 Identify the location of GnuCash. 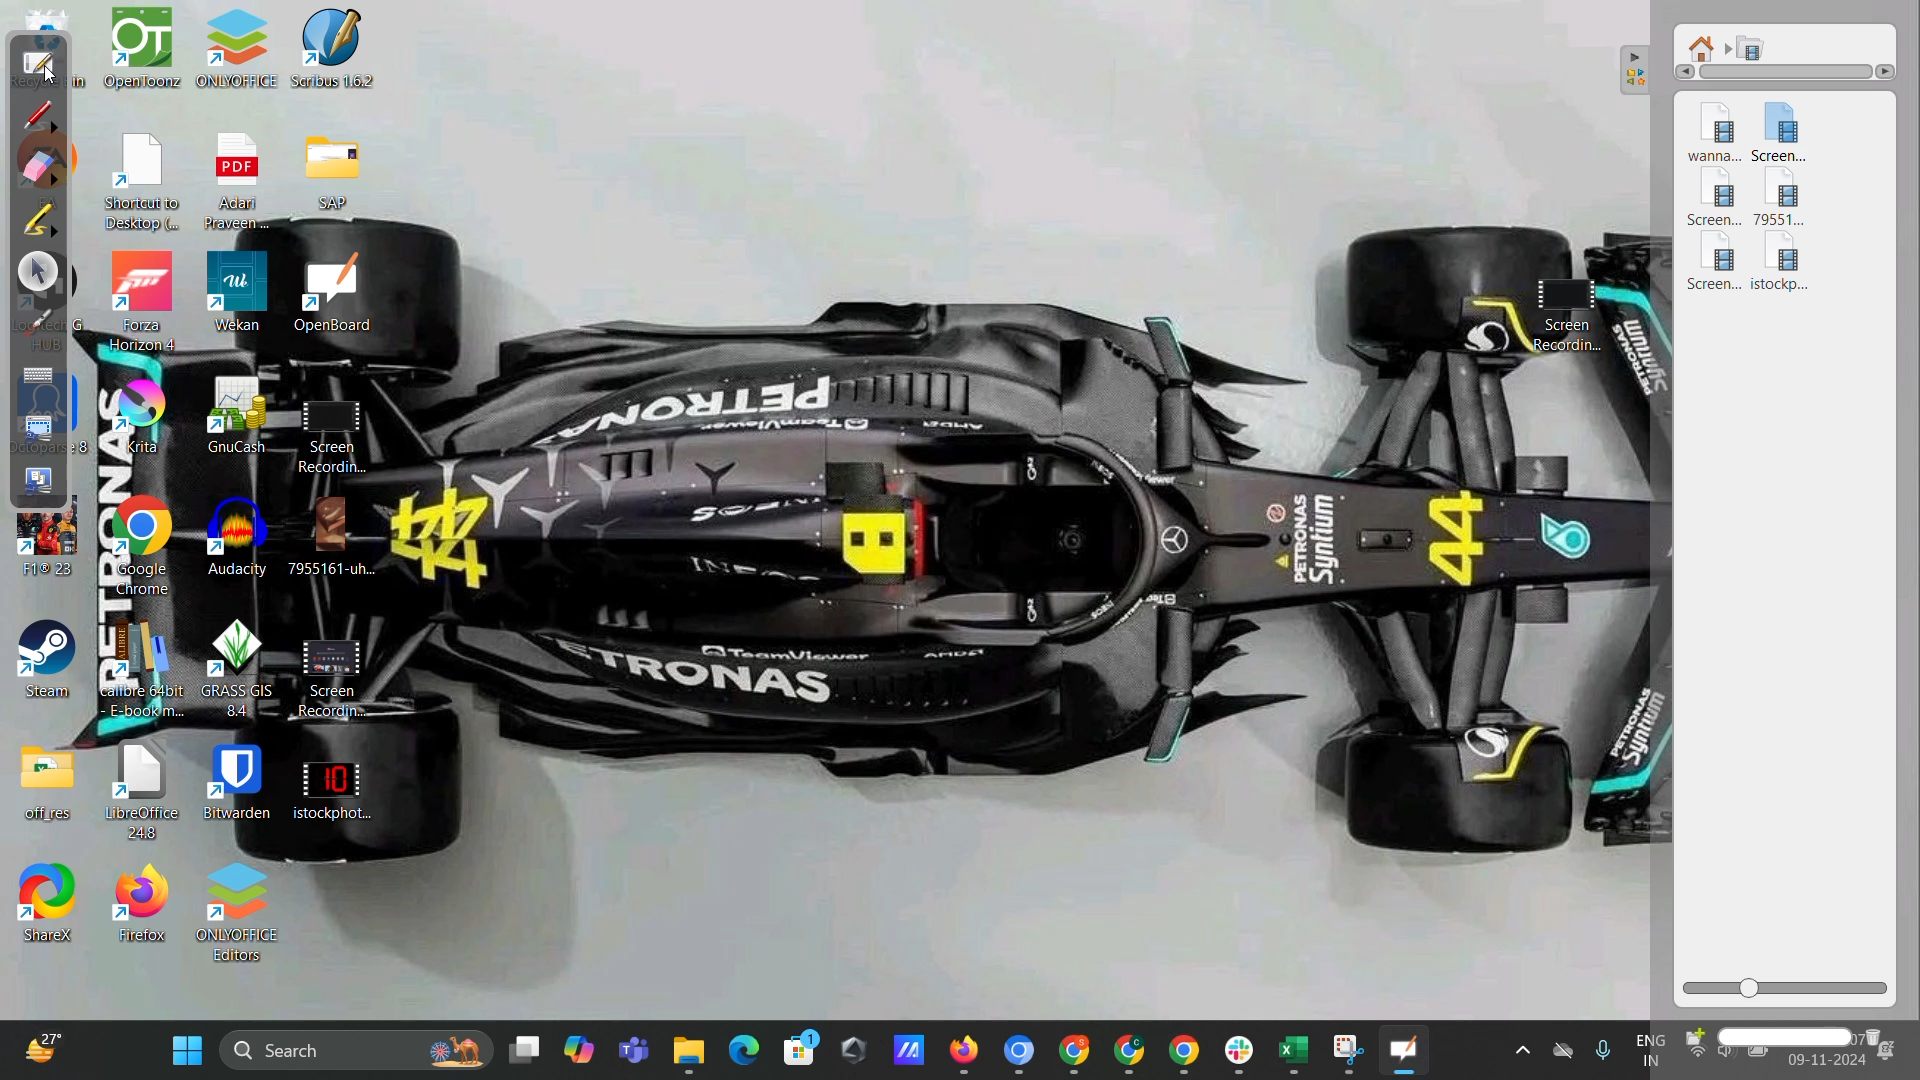
(239, 417).